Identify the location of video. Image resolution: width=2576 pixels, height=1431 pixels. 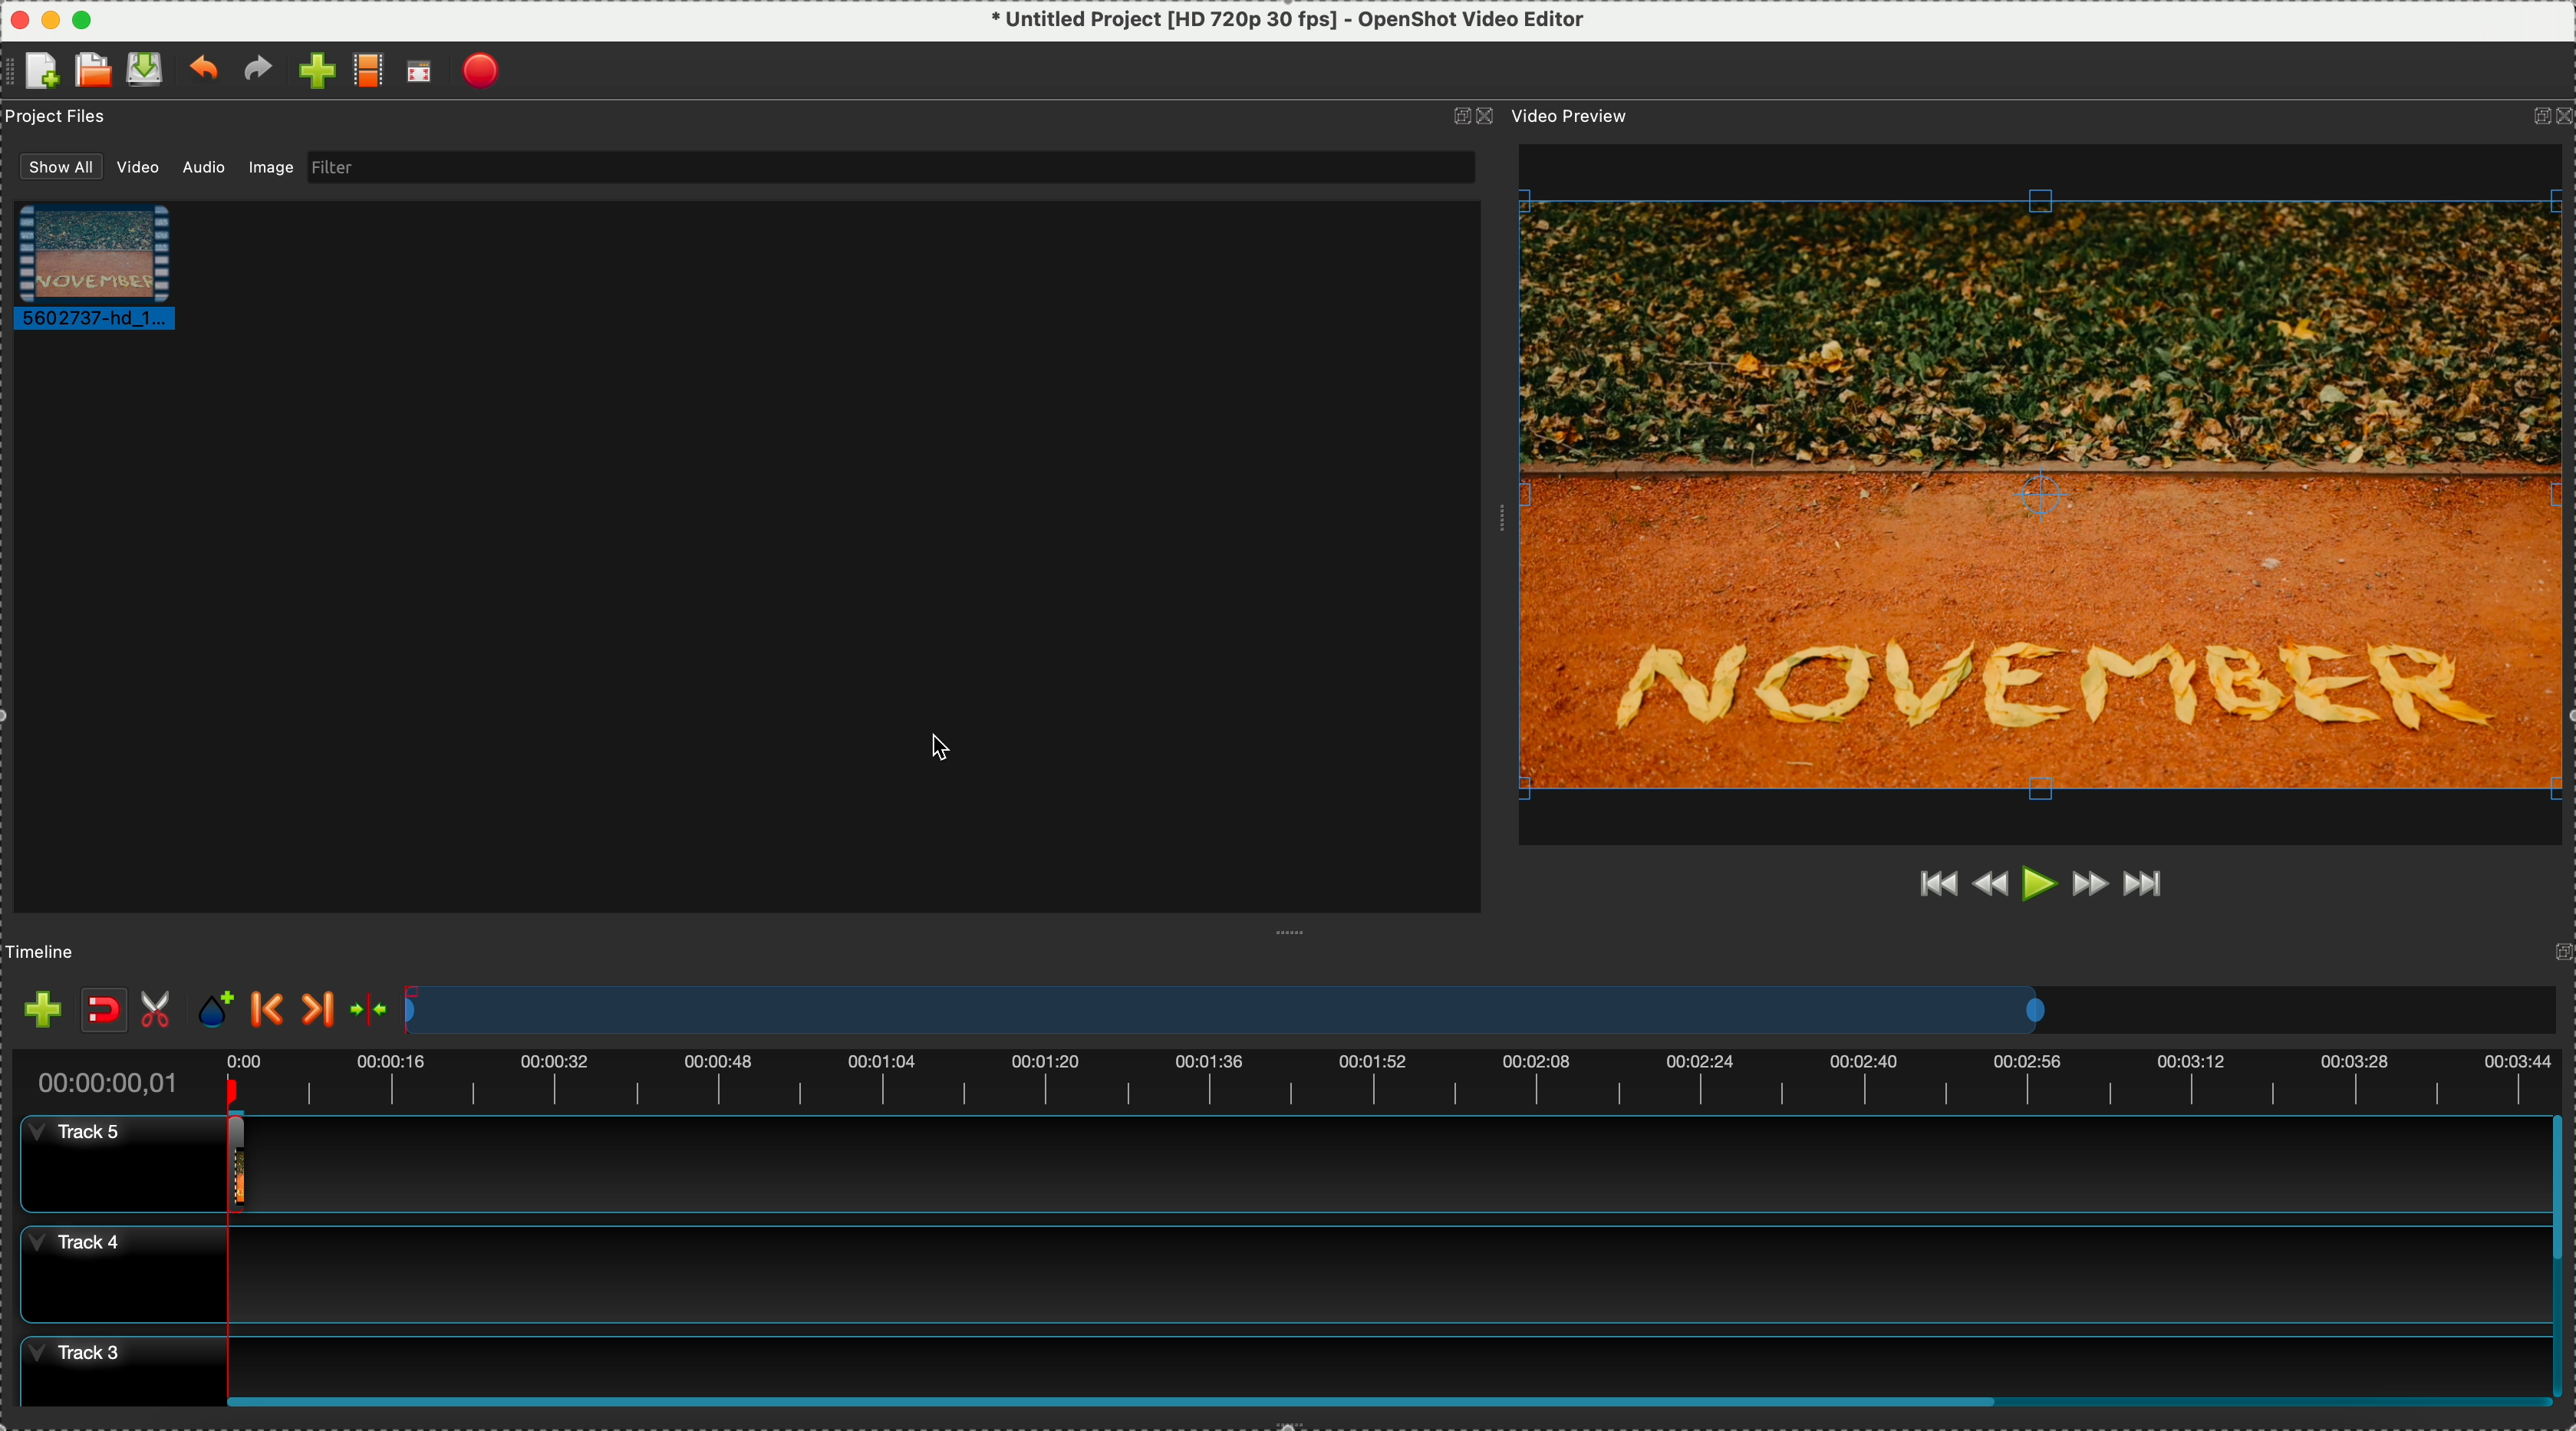
(108, 271).